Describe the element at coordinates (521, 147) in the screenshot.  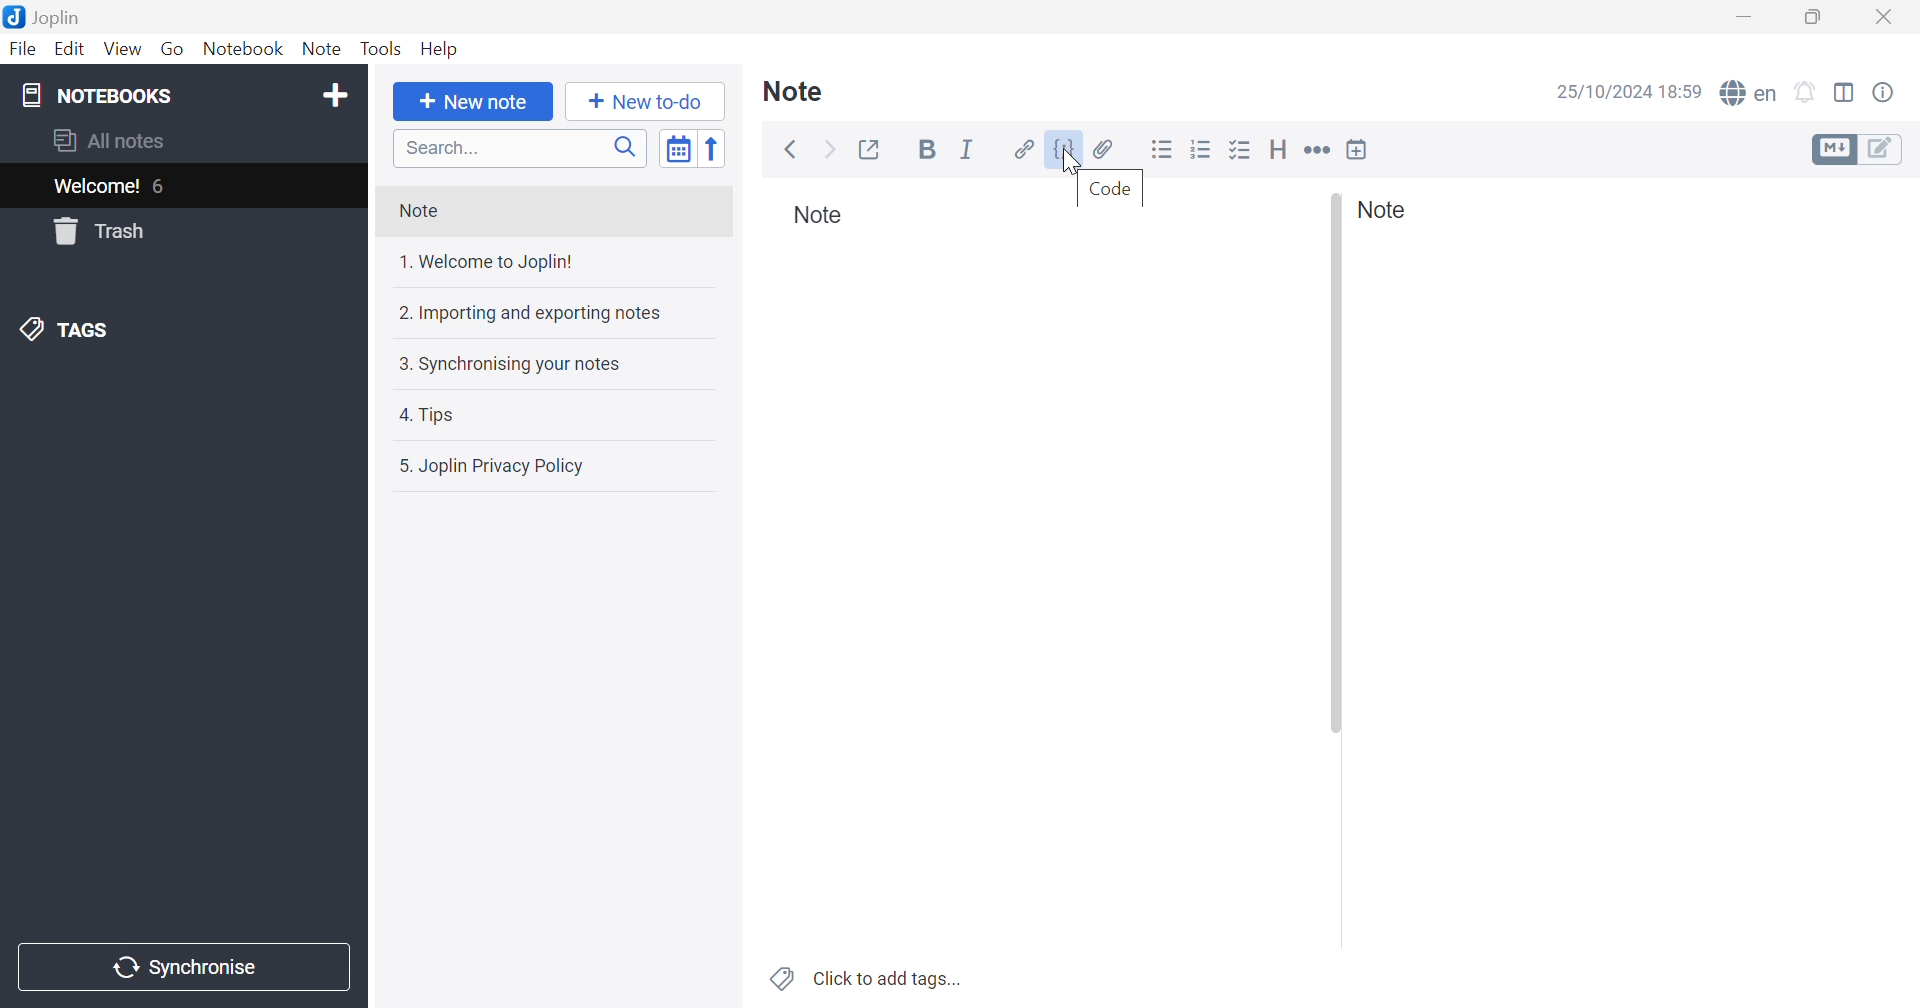
I see `Search bar` at that location.